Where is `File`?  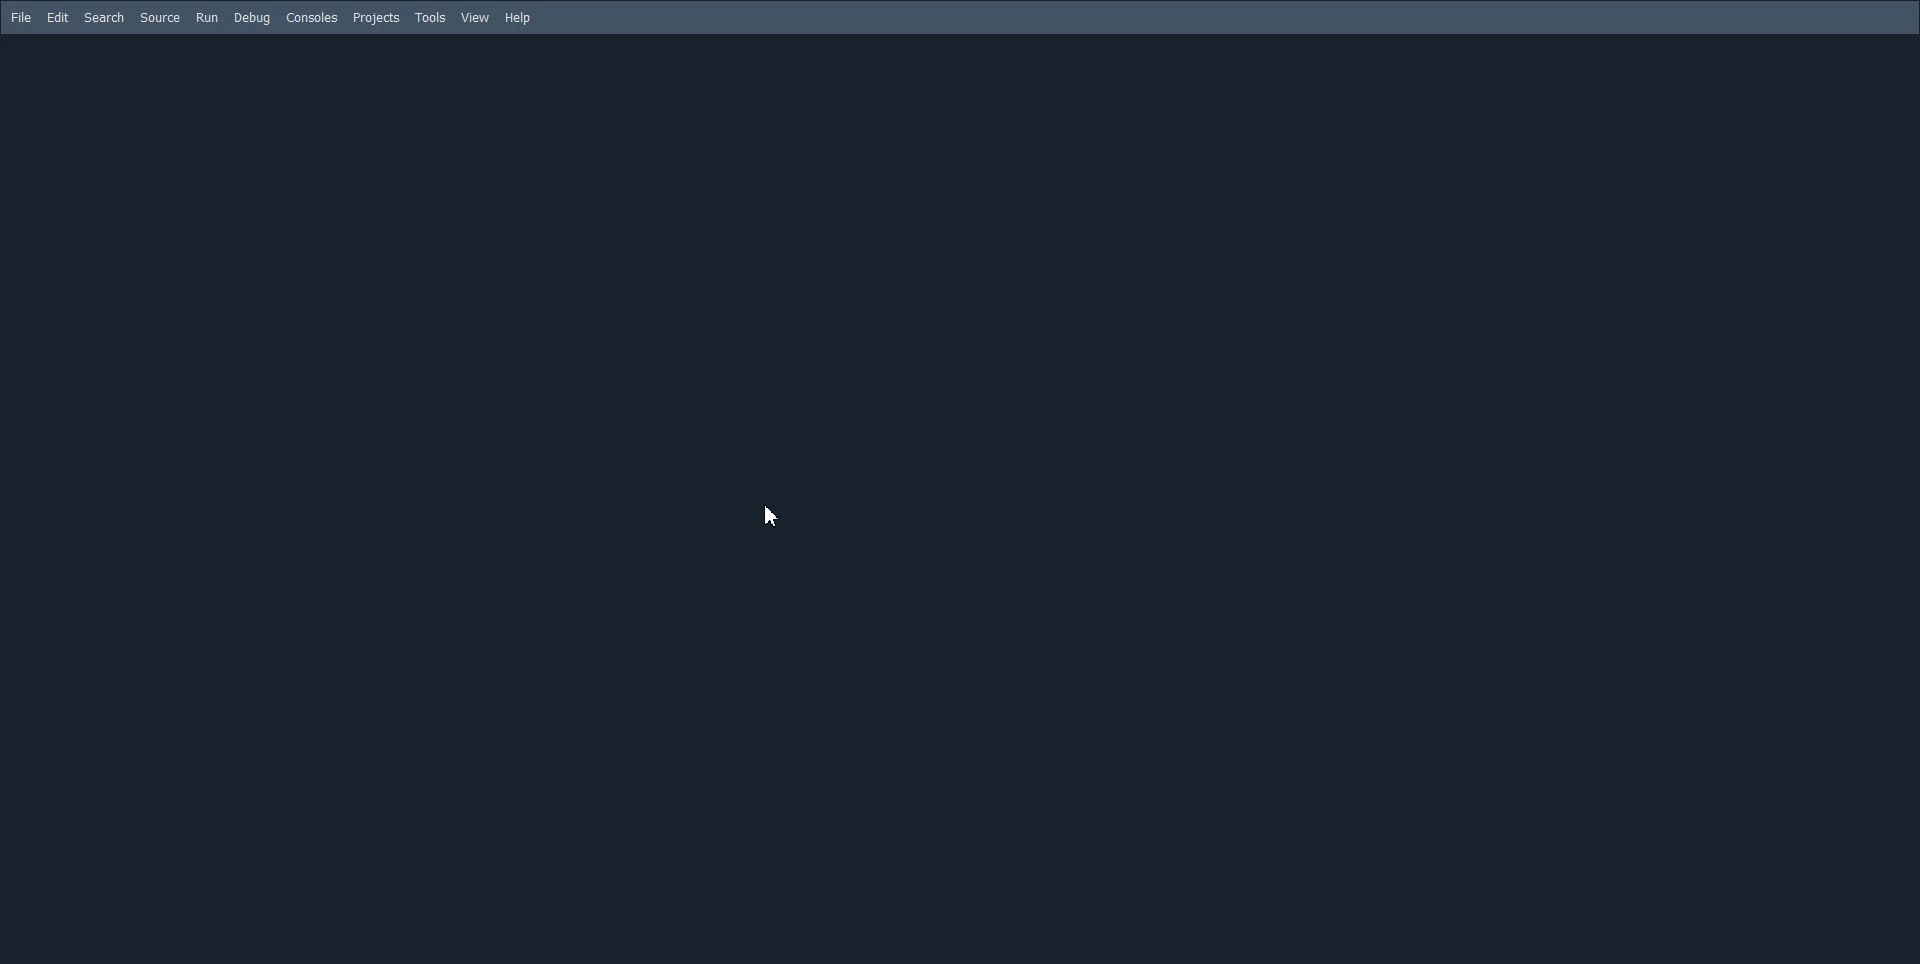
File is located at coordinates (20, 17).